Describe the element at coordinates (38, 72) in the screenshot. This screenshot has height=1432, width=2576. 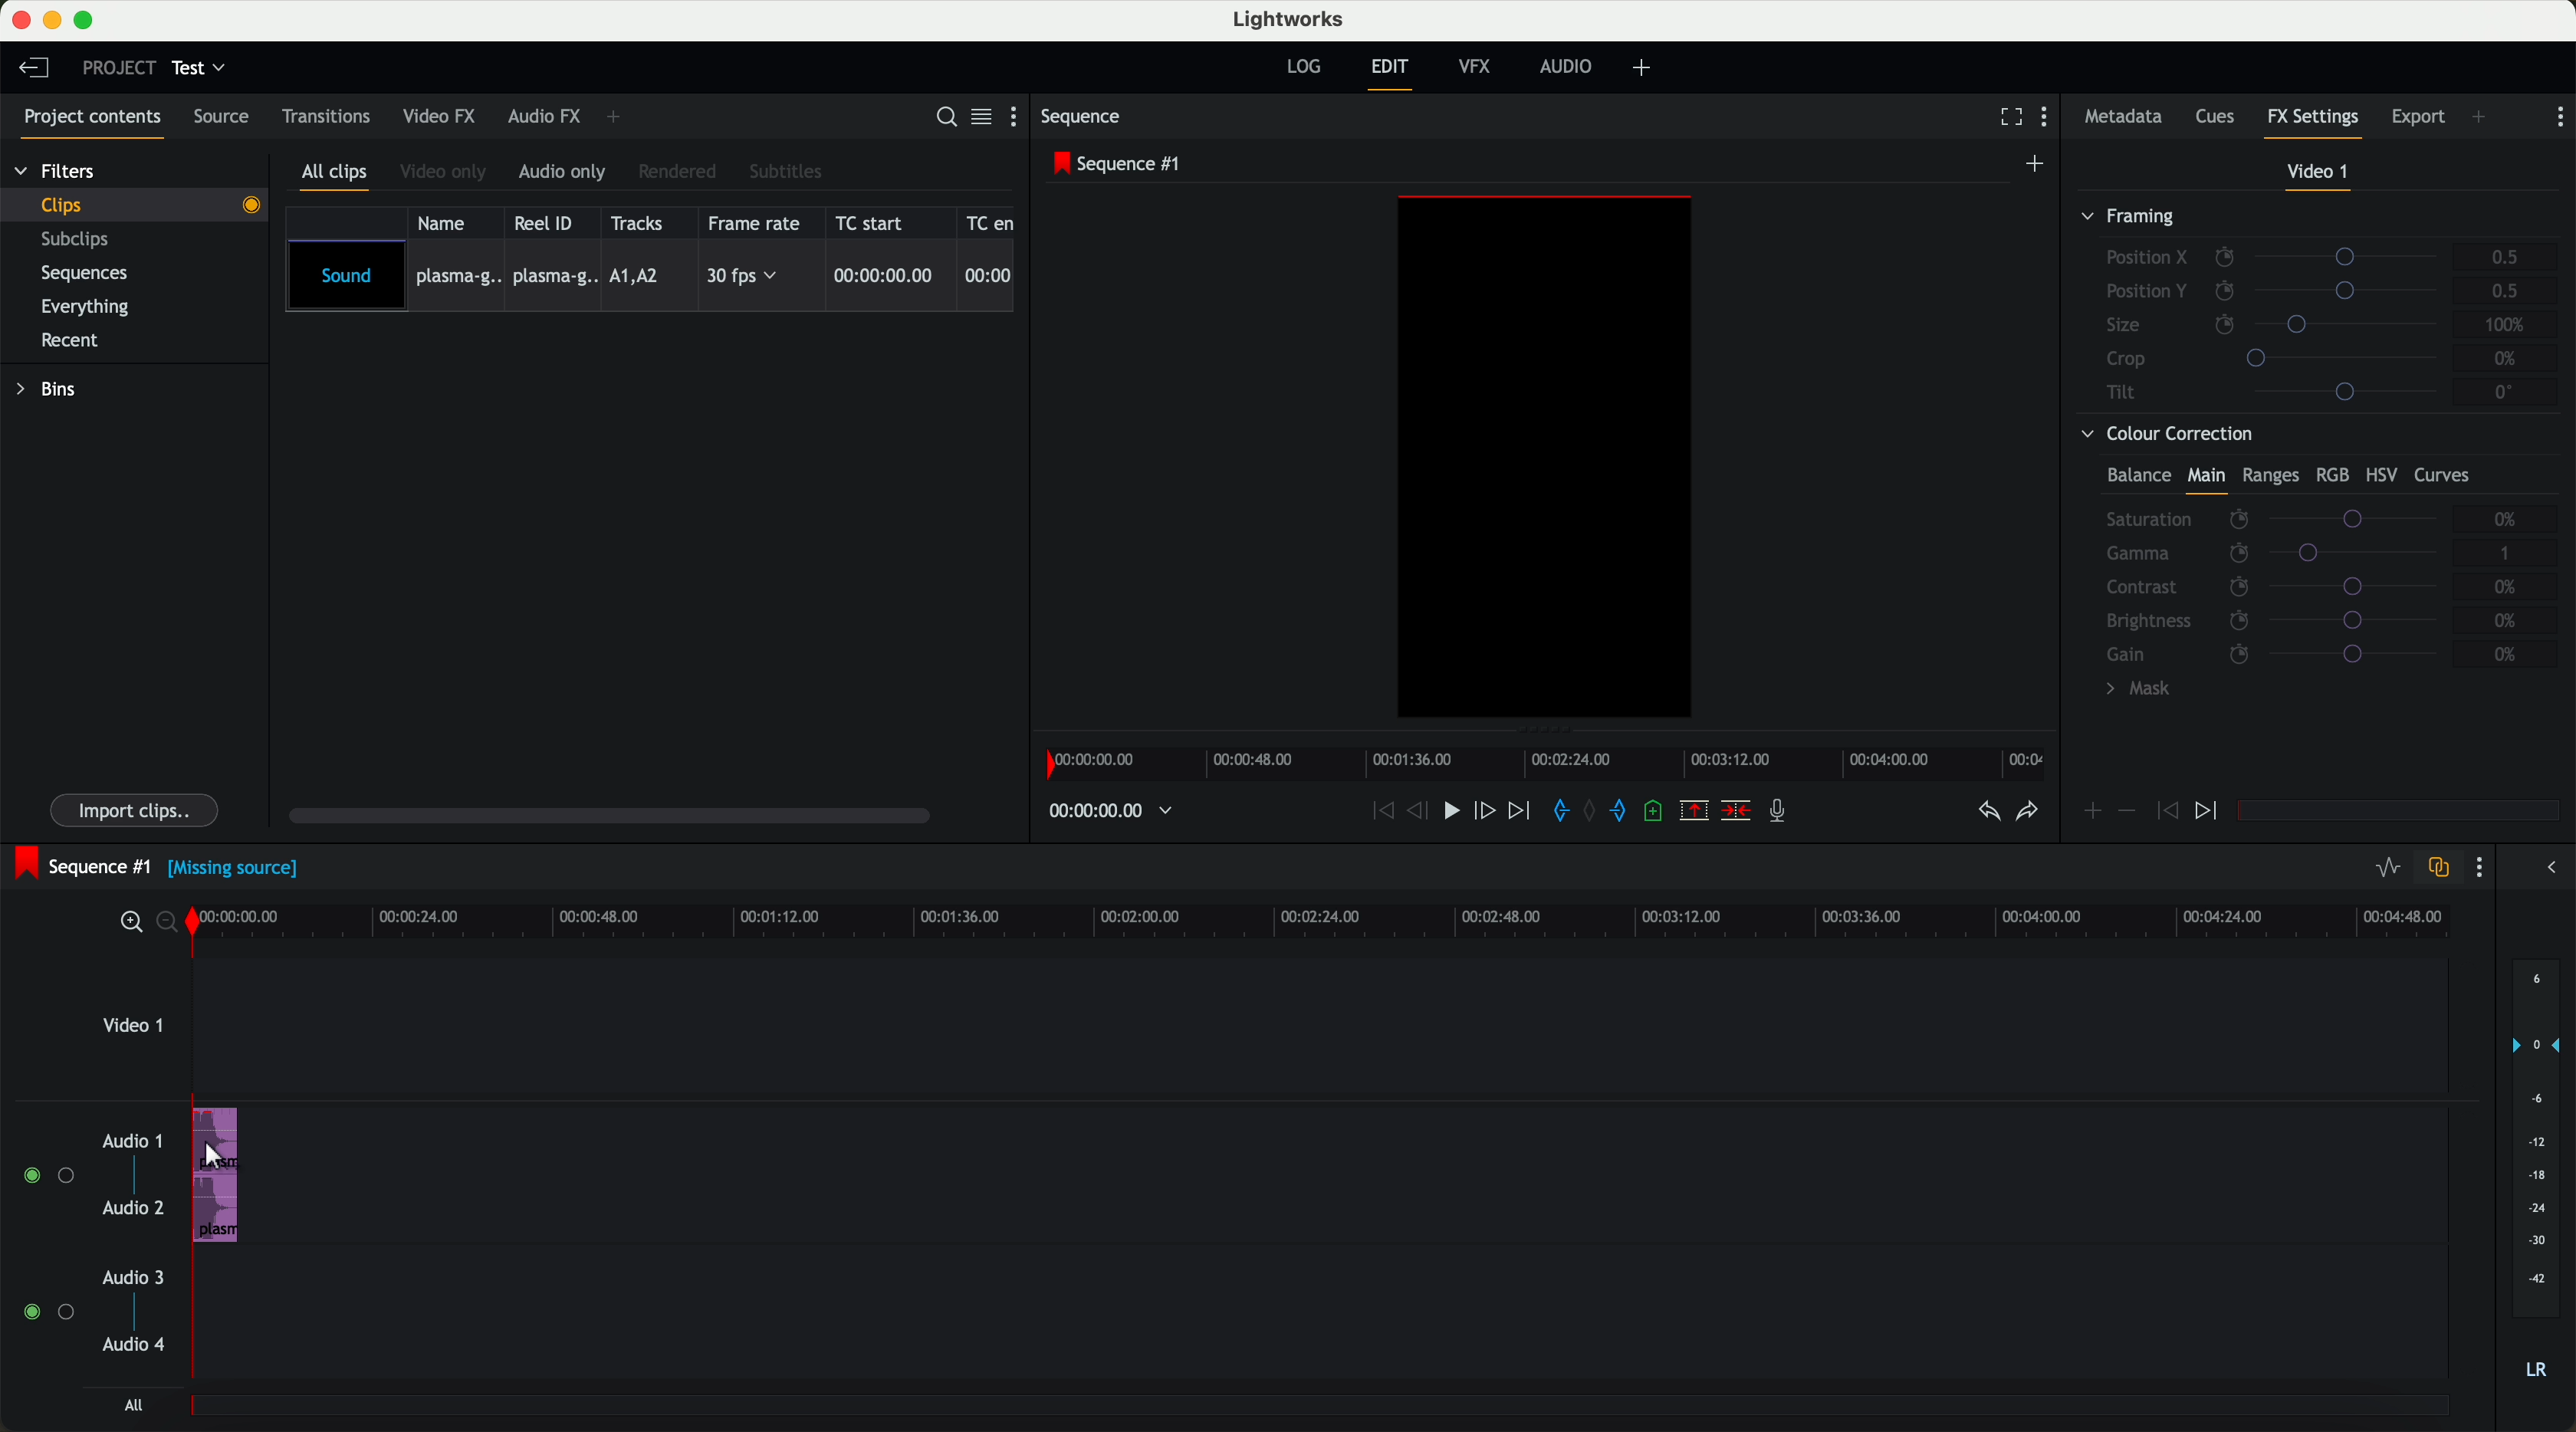
I see `leave` at that location.